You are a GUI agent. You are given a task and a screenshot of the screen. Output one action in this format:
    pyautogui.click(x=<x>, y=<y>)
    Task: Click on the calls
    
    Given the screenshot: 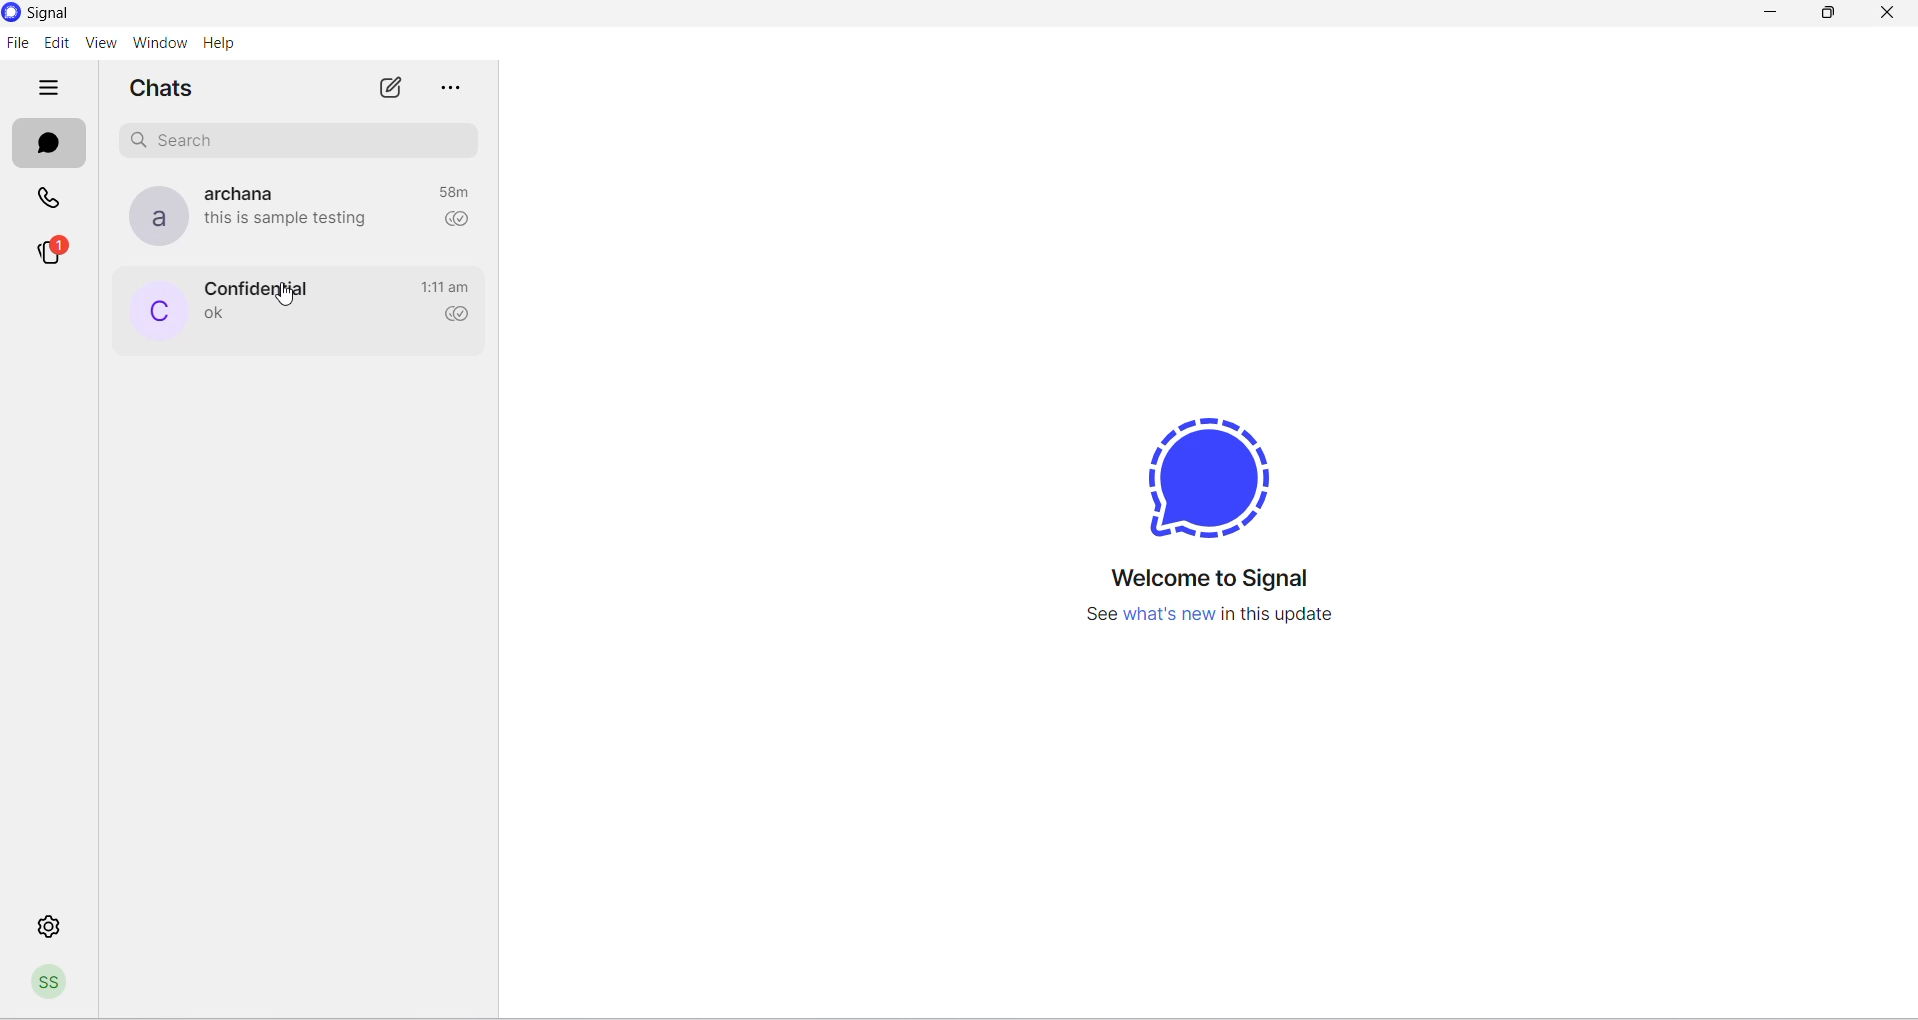 What is the action you would take?
    pyautogui.click(x=49, y=200)
    